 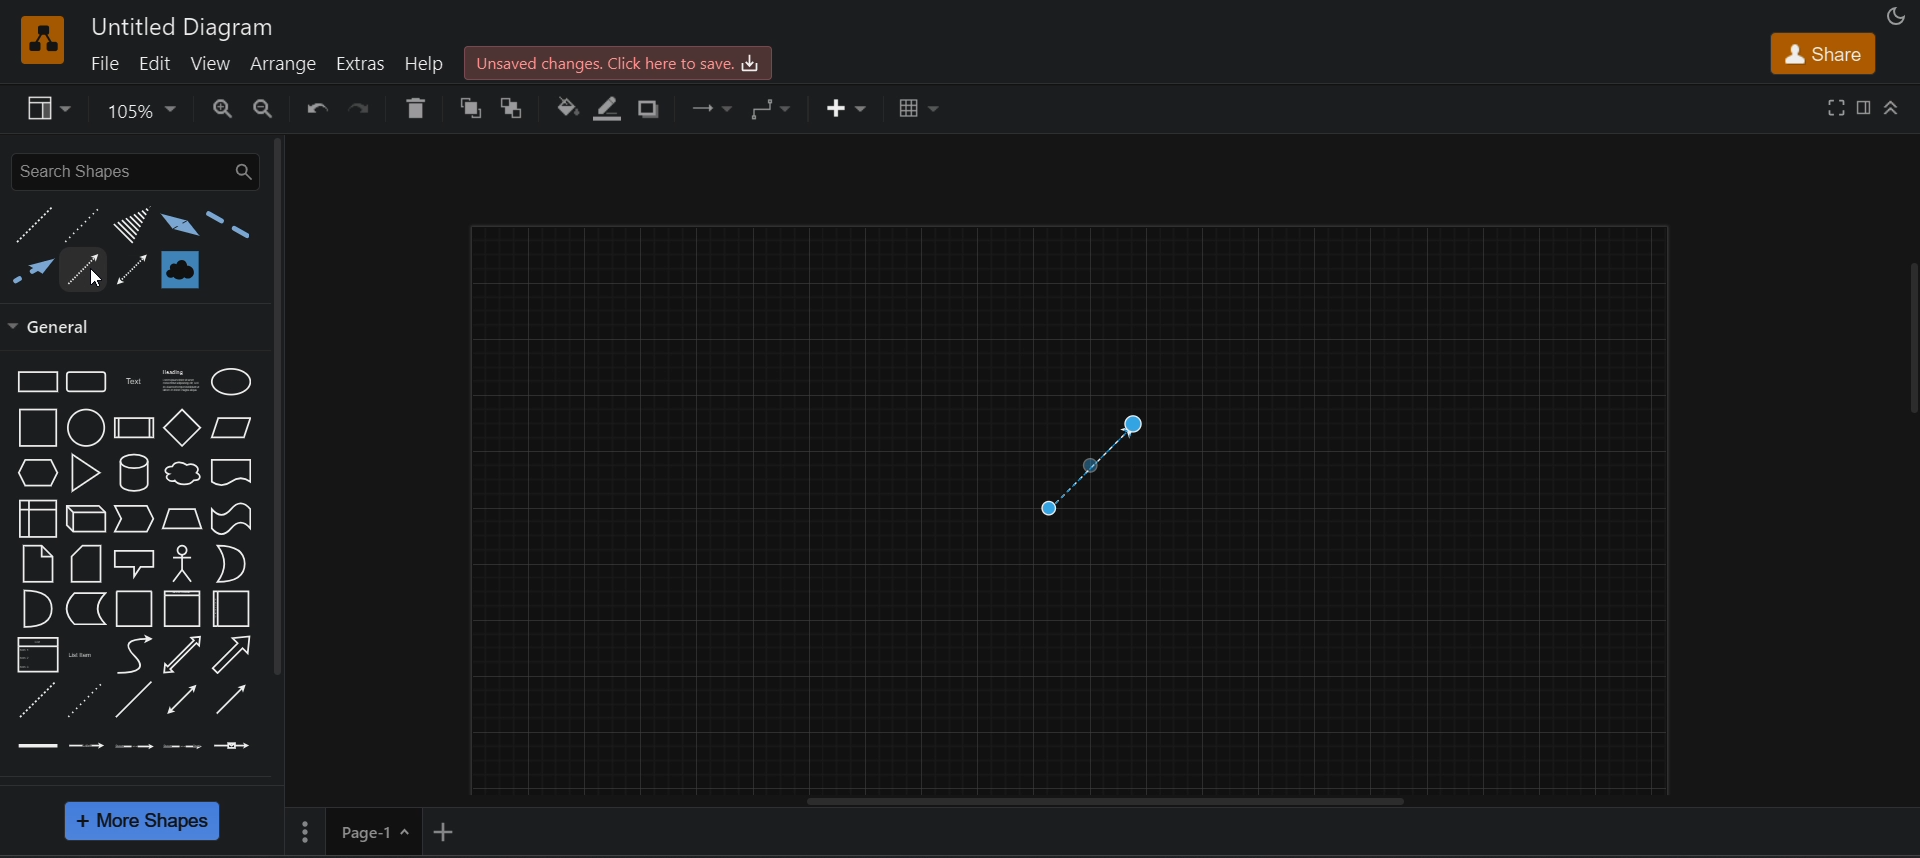 What do you see at coordinates (621, 61) in the screenshot?
I see `unsaved changes - click here to save` at bounding box center [621, 61].